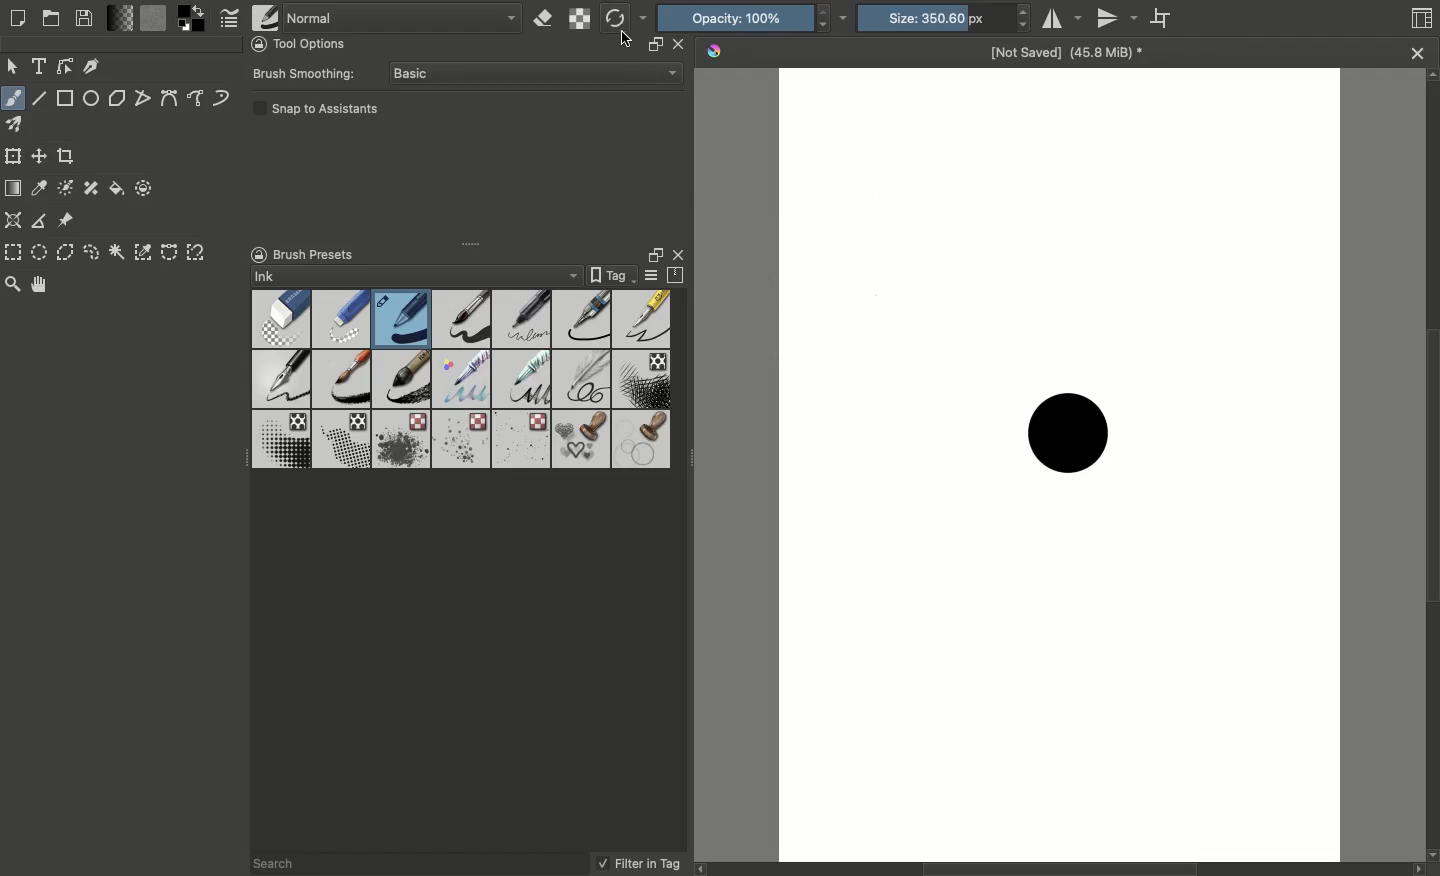  Describe the element at coordinates (404, 16) in the screenshot. I see `Normal` at that location.